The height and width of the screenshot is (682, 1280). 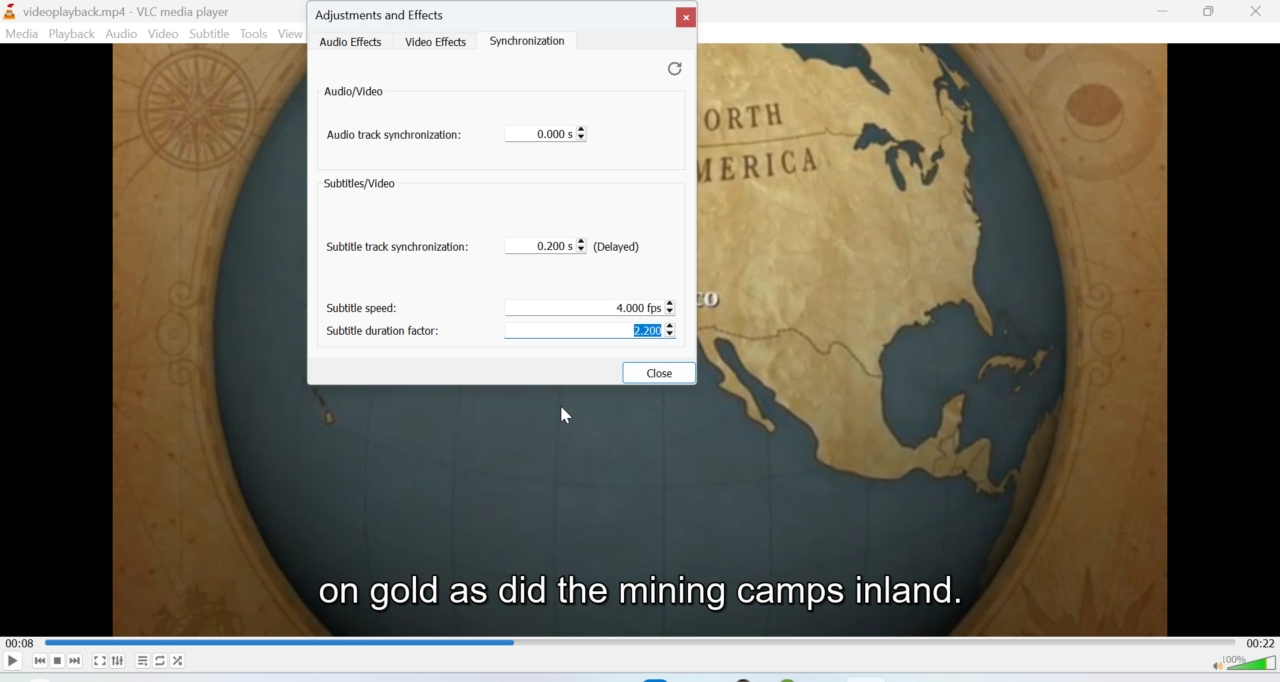 I want to click on Cursor, so click(x=567, y=414).